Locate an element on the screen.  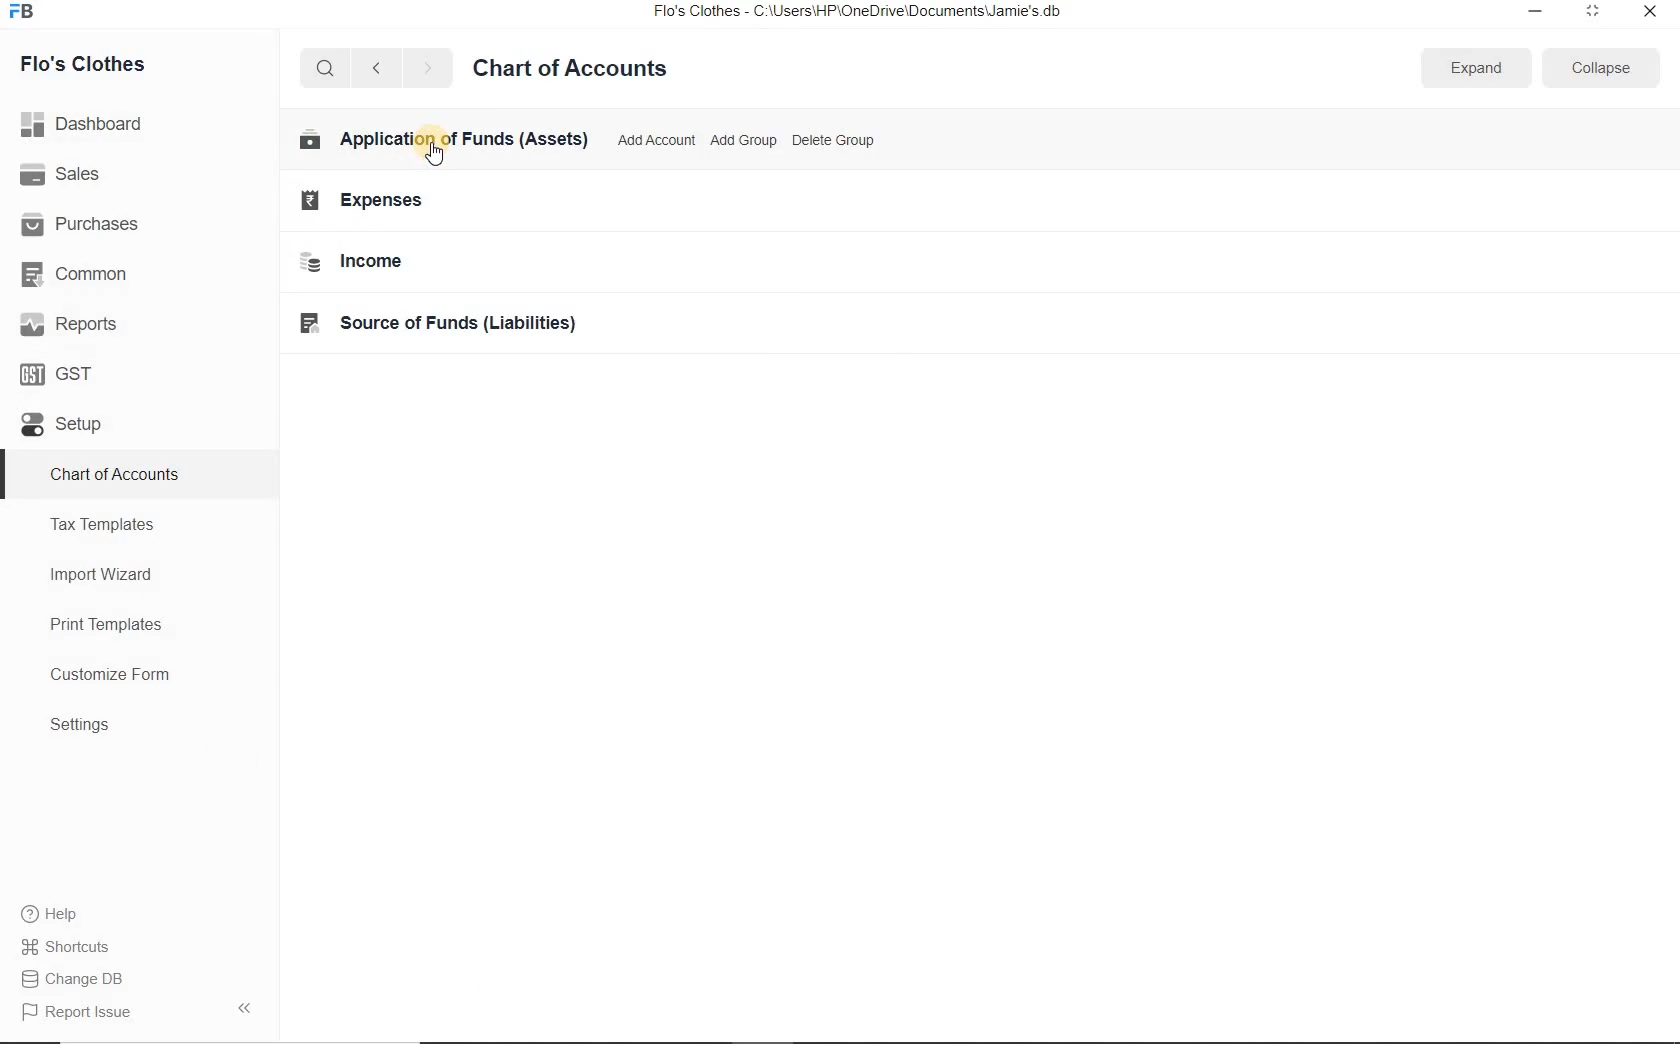
Report Issue is located at coordinates (76, 1012).